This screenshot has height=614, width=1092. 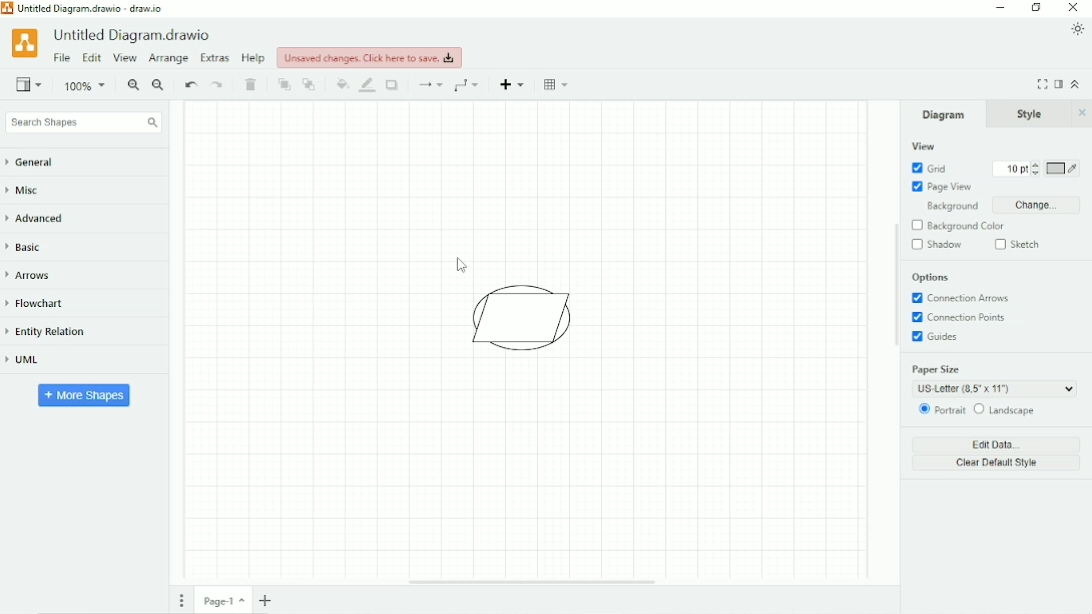 What do you see at coordinates (86, 86) in the screenshot?
I see `Zoom factor` at bounding box center [86, 86].